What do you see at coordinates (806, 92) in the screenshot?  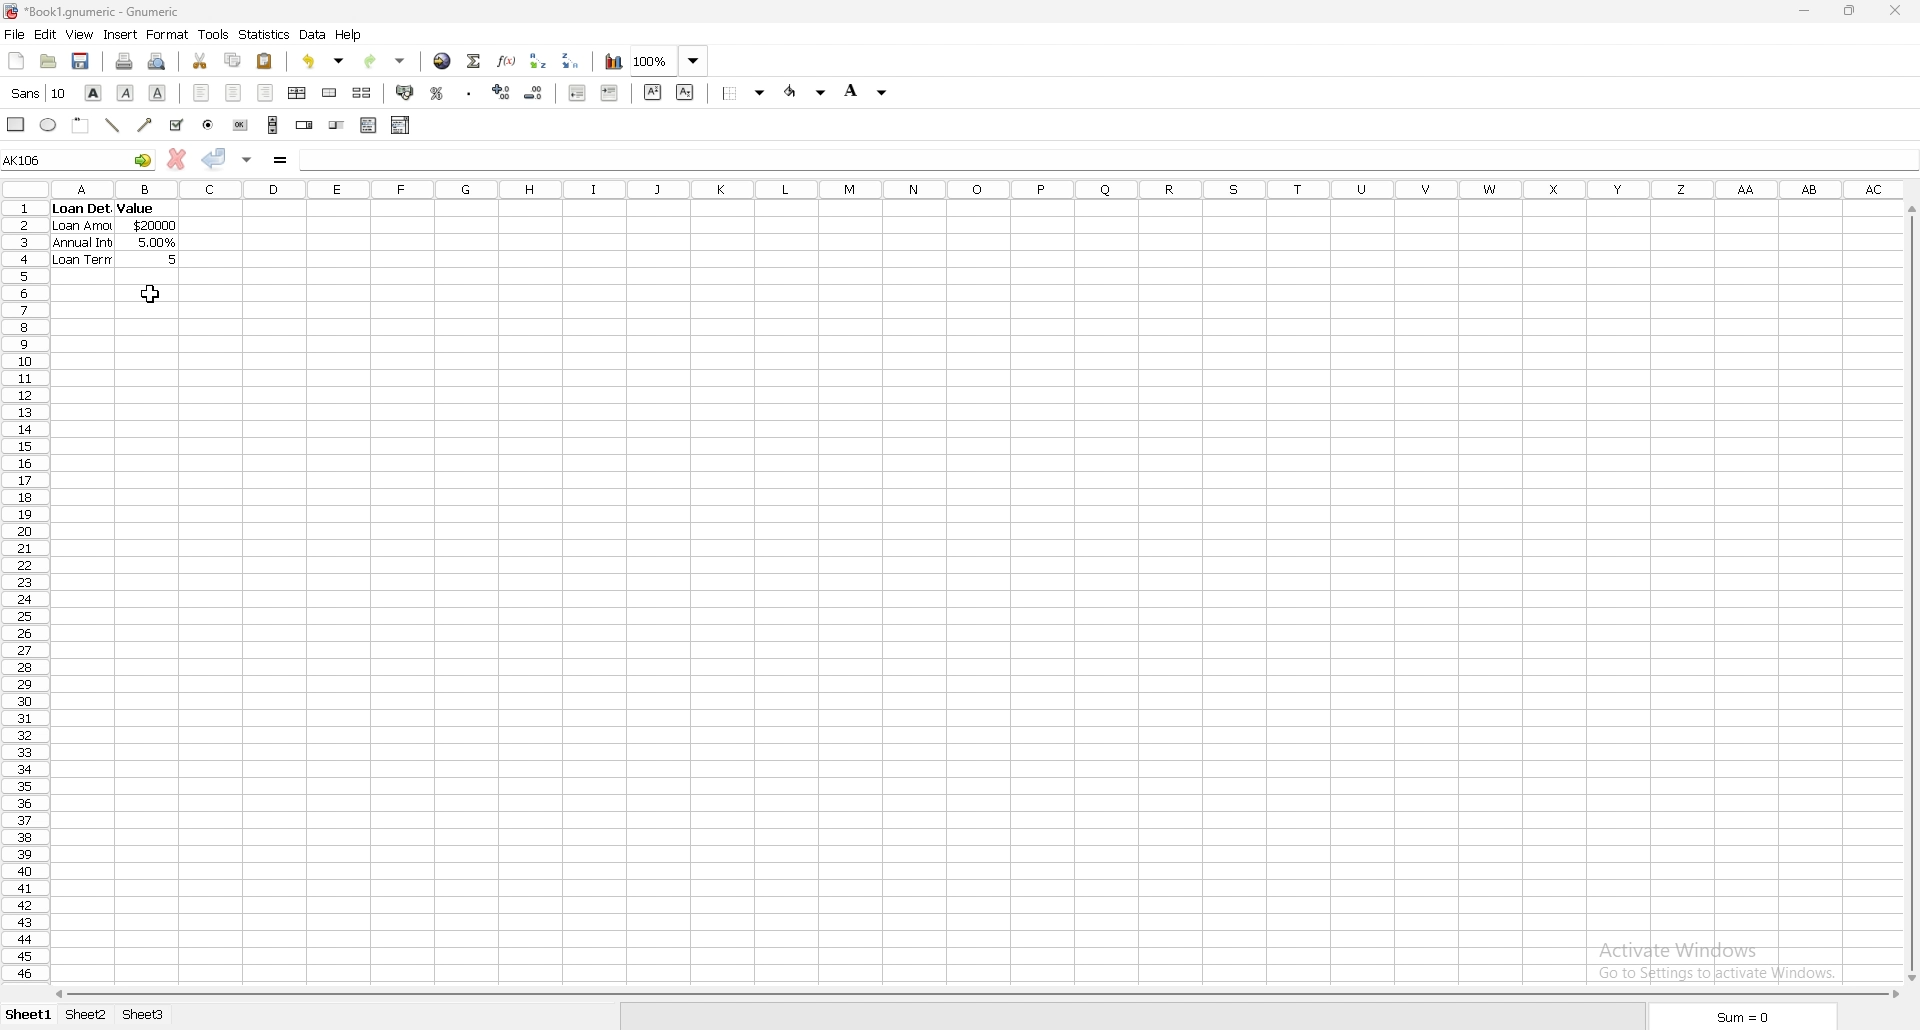 I see `foreground` at bounding box center [806, 92].